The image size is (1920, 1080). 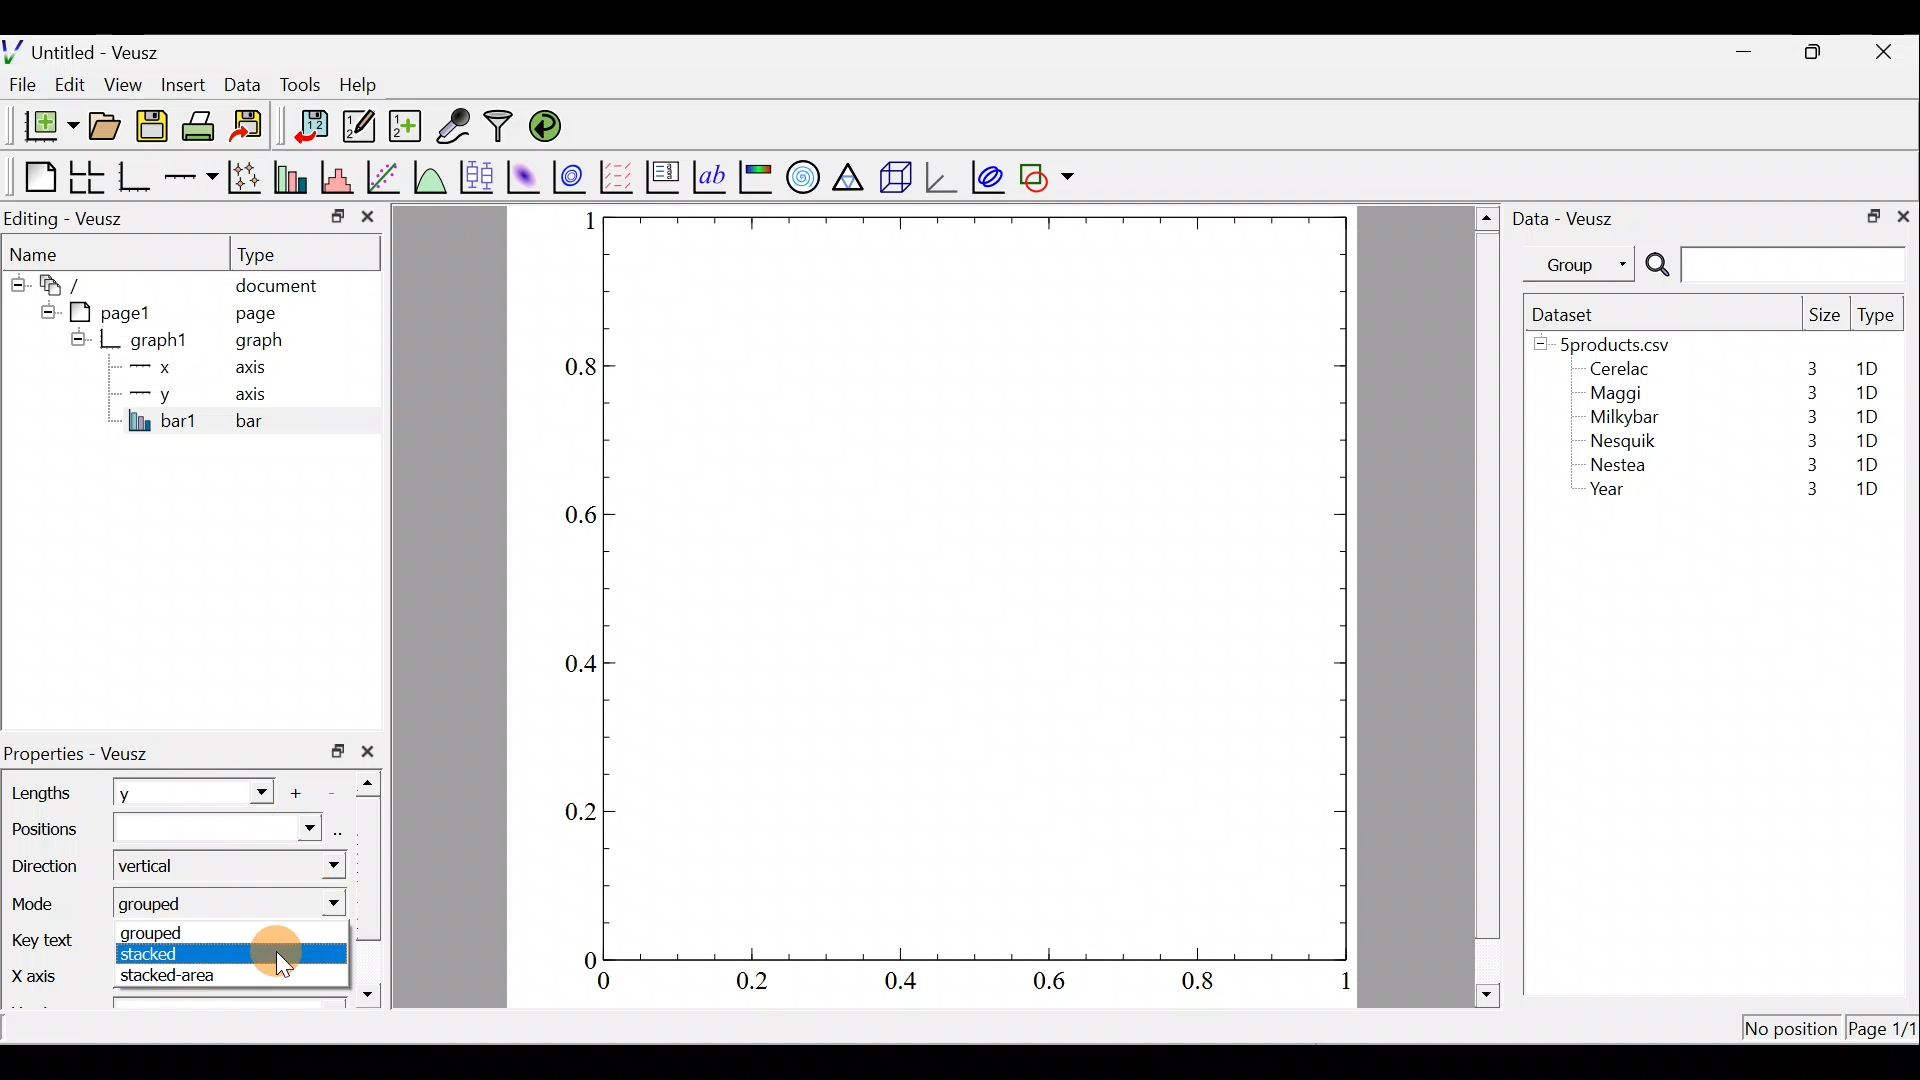 I want to click on 0.2, so click(x=582, y=810).